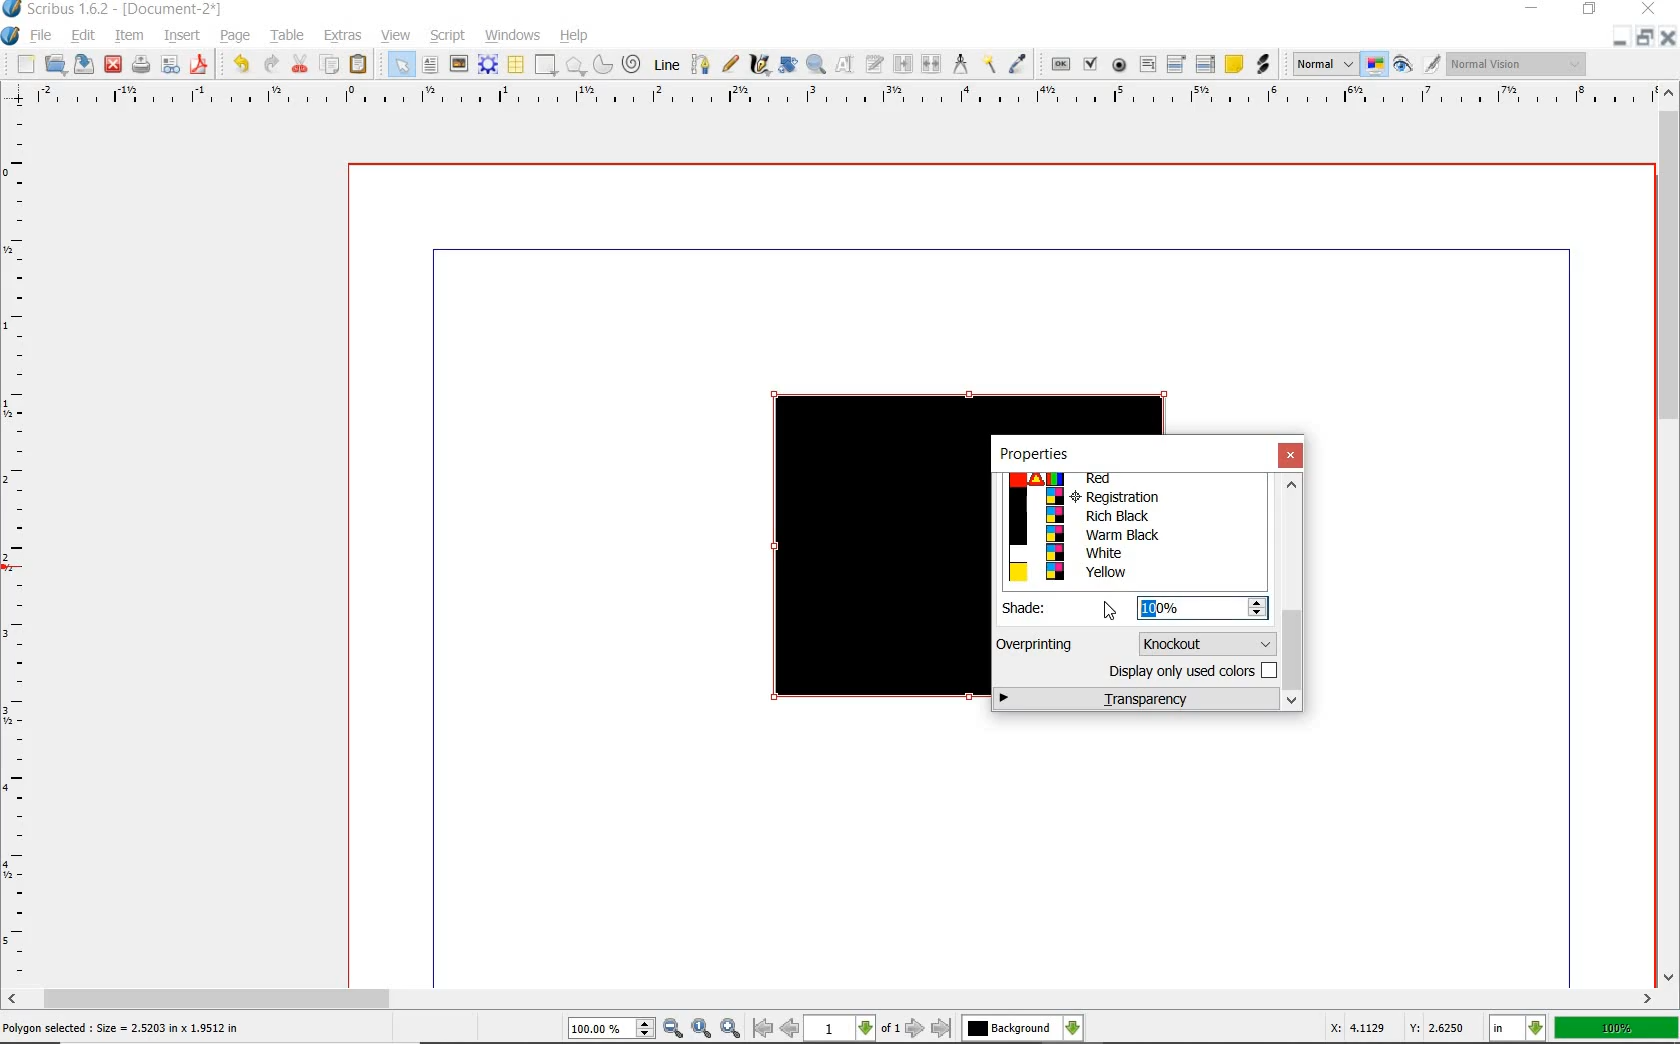 The image size is (1680, 1044). Describe the element at coordinates (270, 65) in the screenshot. I see `redo` at that location.